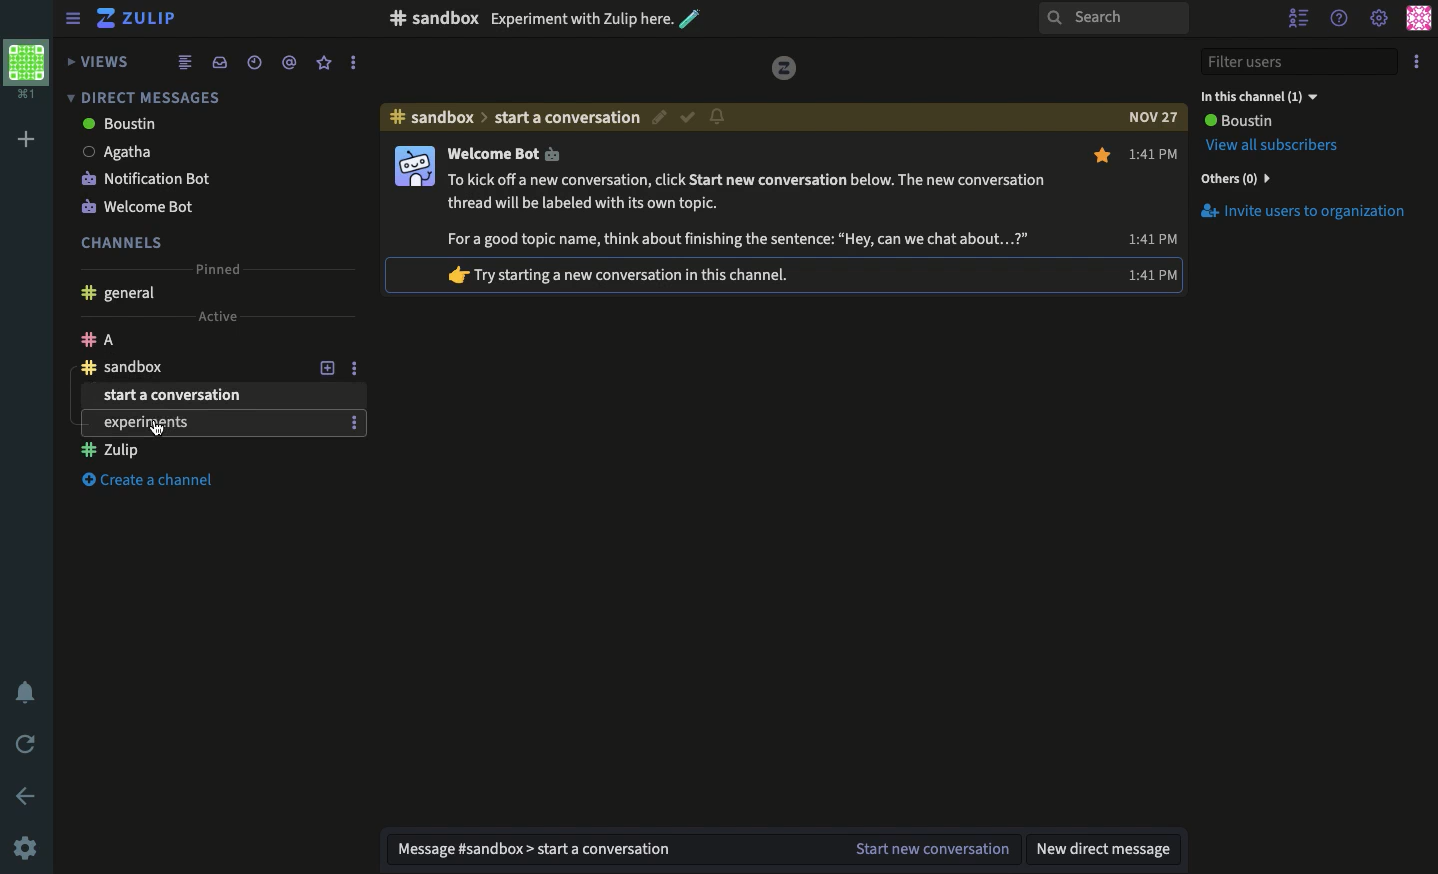 This screenshot has width=1438, height=874. I want to click on Options, so click(354, 339).